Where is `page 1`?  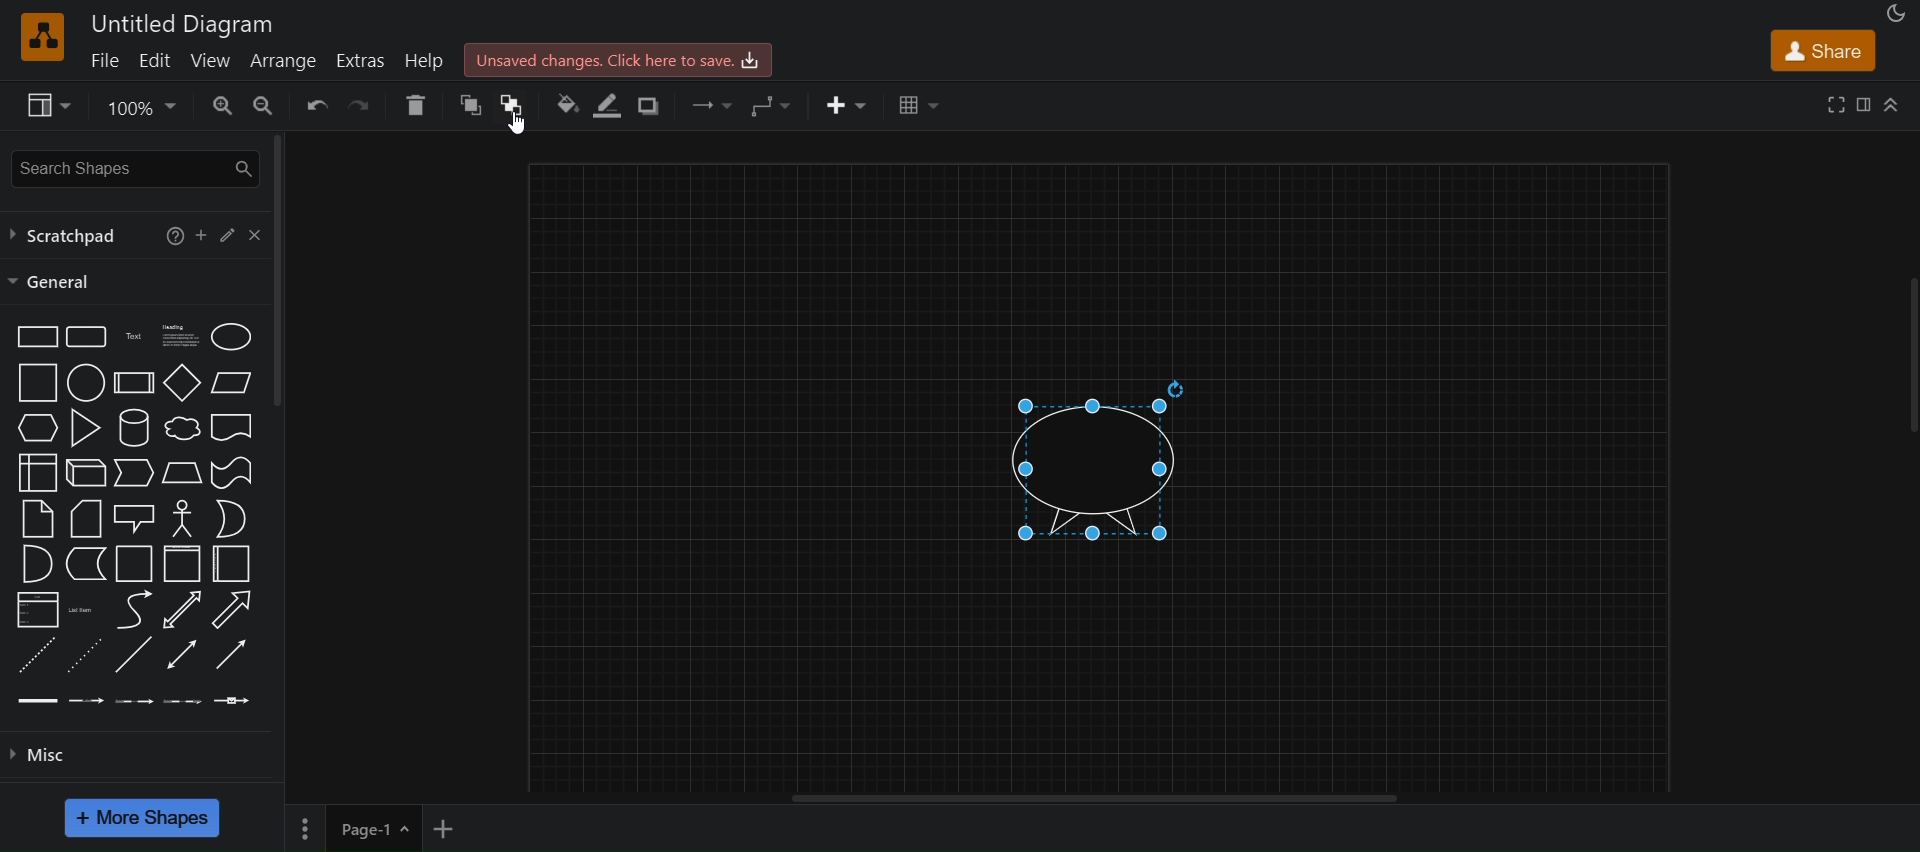
page 1 is located at coordinates (350, 828).